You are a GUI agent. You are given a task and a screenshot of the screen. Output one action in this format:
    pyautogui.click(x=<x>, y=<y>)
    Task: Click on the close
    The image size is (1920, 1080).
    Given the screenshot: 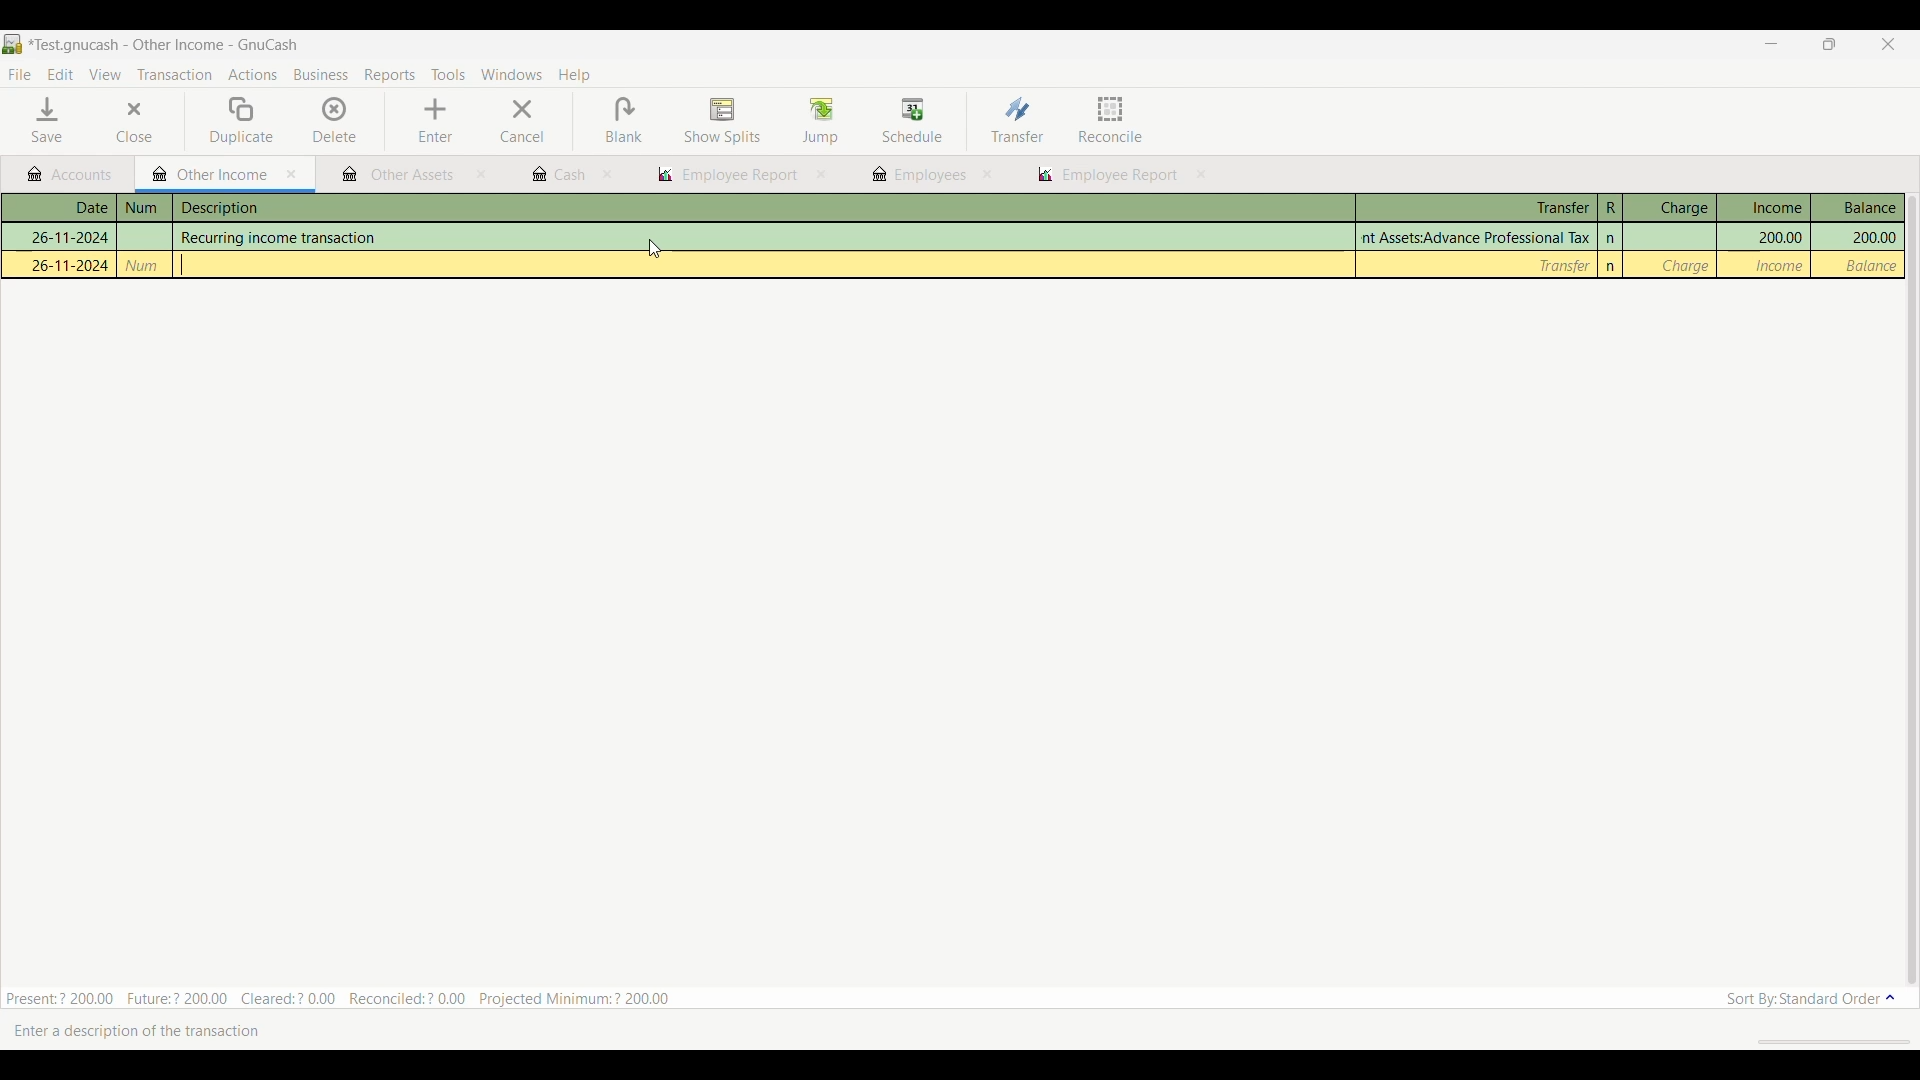 What is the action you would take?
    pyautogui.click(x=481, y=177)
    